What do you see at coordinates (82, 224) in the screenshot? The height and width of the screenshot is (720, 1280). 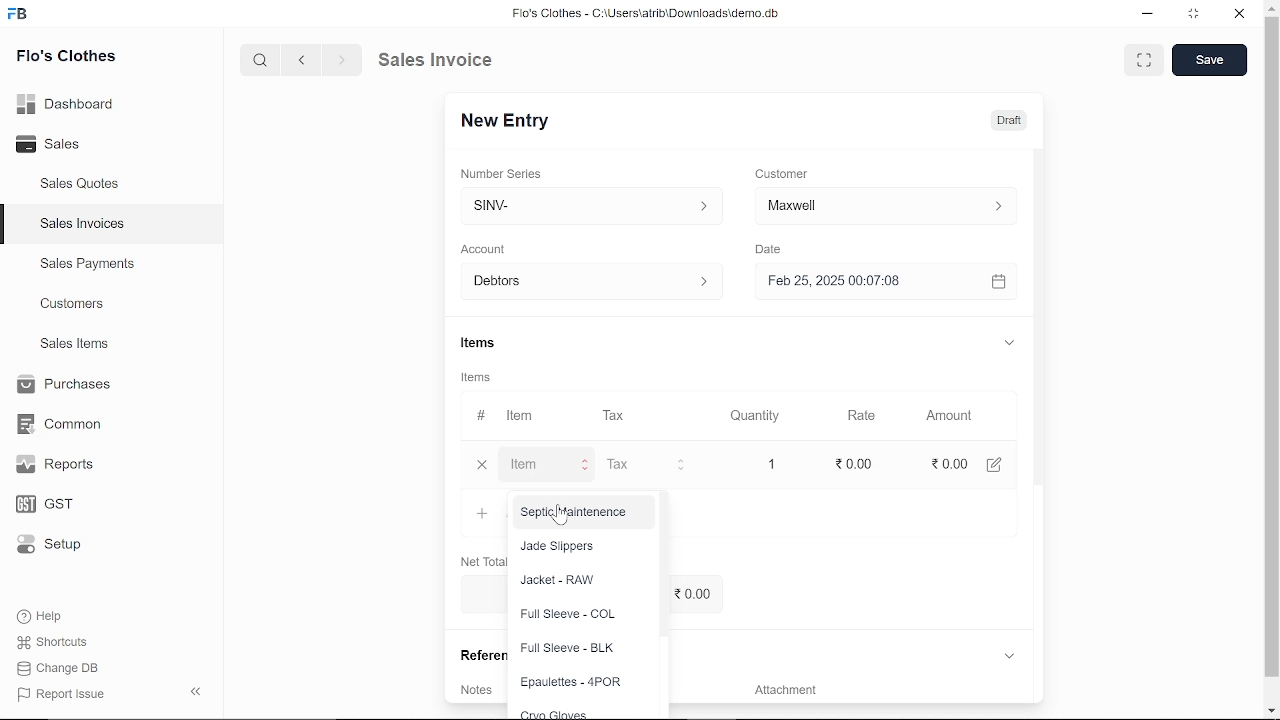 I see `Sales Invoices` at bounding box center [82, 224].